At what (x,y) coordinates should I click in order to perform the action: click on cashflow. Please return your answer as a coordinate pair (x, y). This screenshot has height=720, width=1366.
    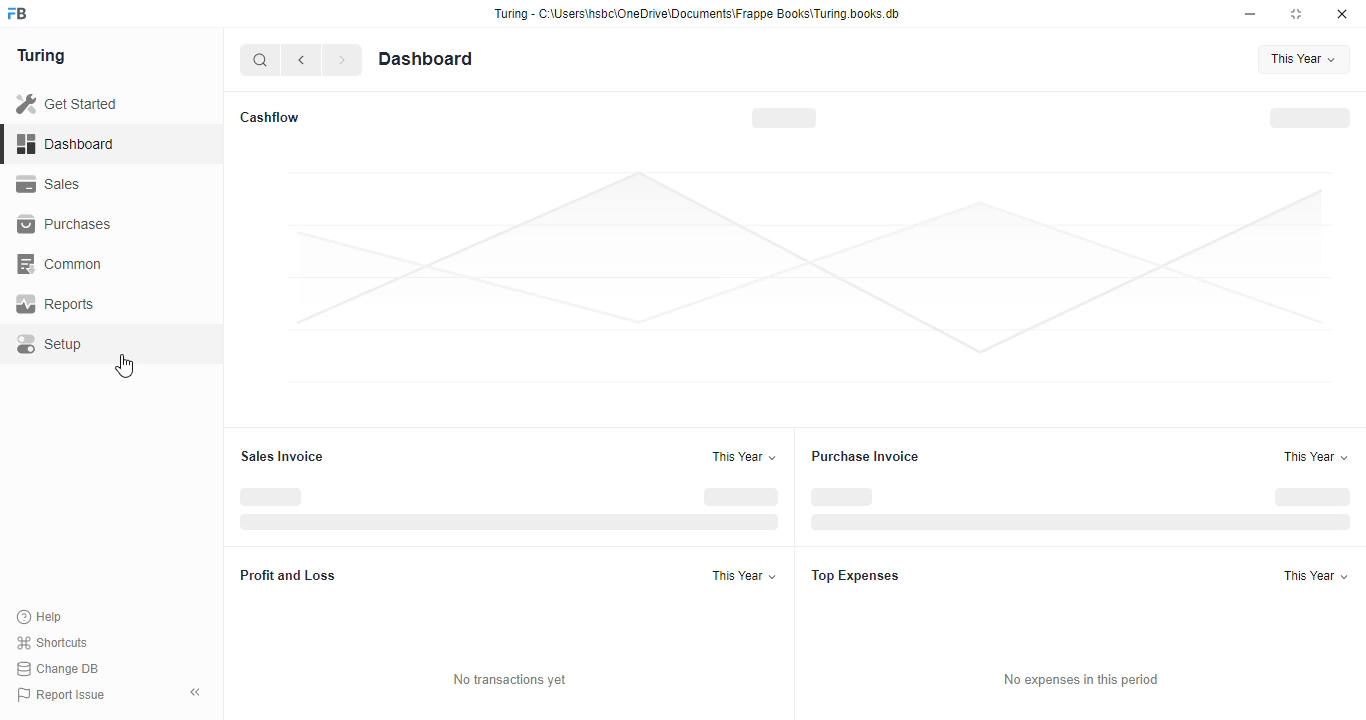
    Looking at the image, I should click on (271, 118).